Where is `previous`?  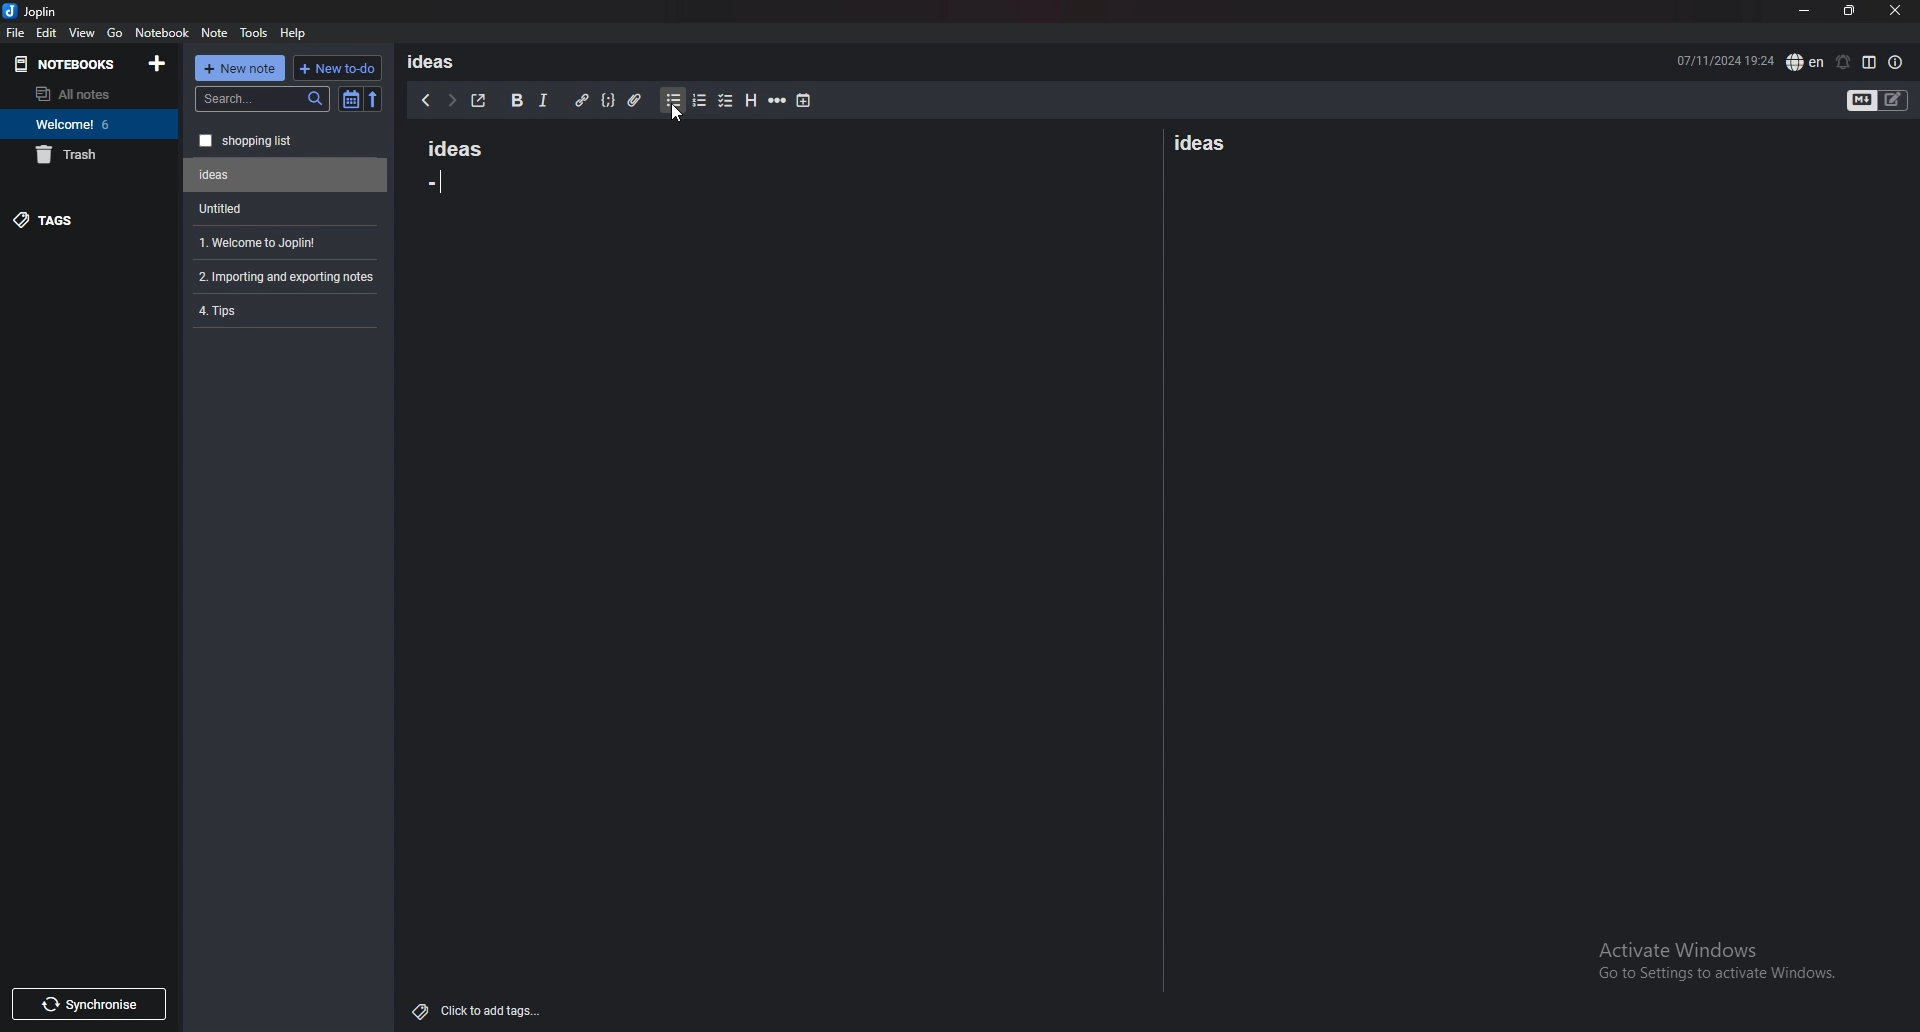
previous is located at coordinates (425, 100).